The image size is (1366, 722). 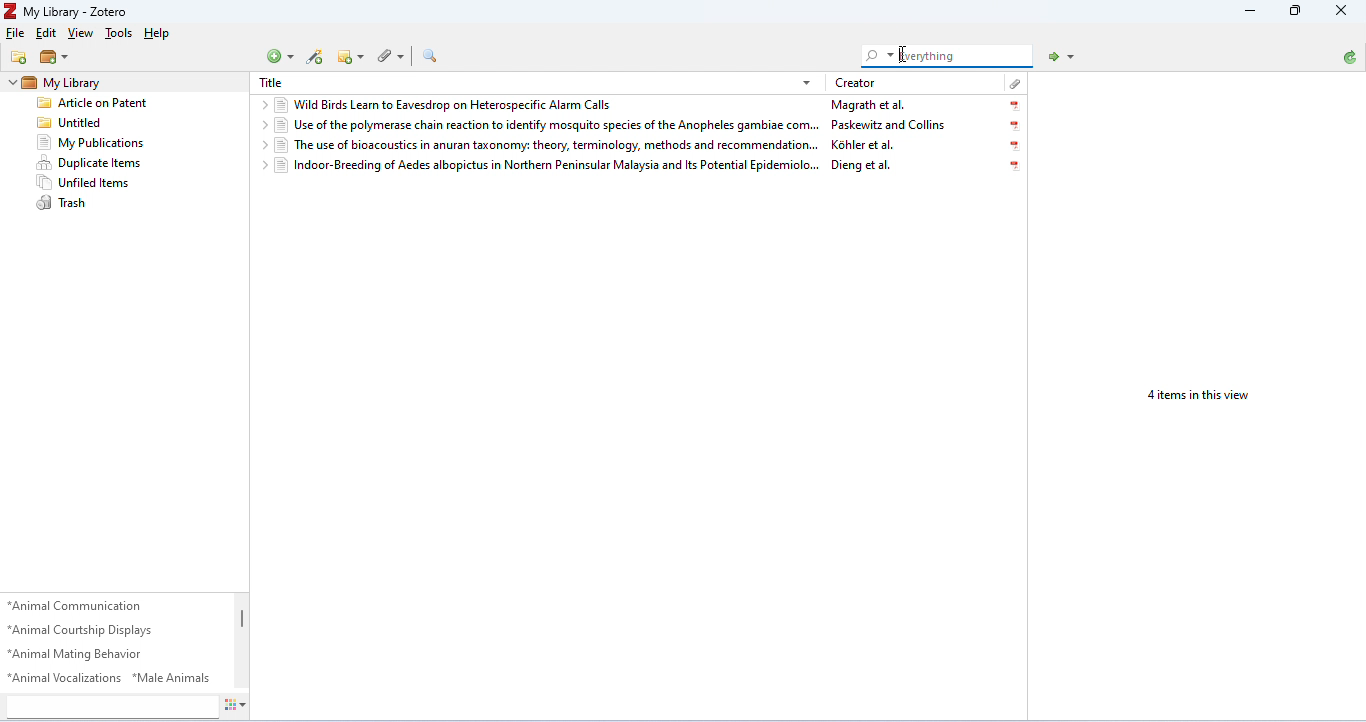 I want to click on New Library..., so click(x=55, y=58).